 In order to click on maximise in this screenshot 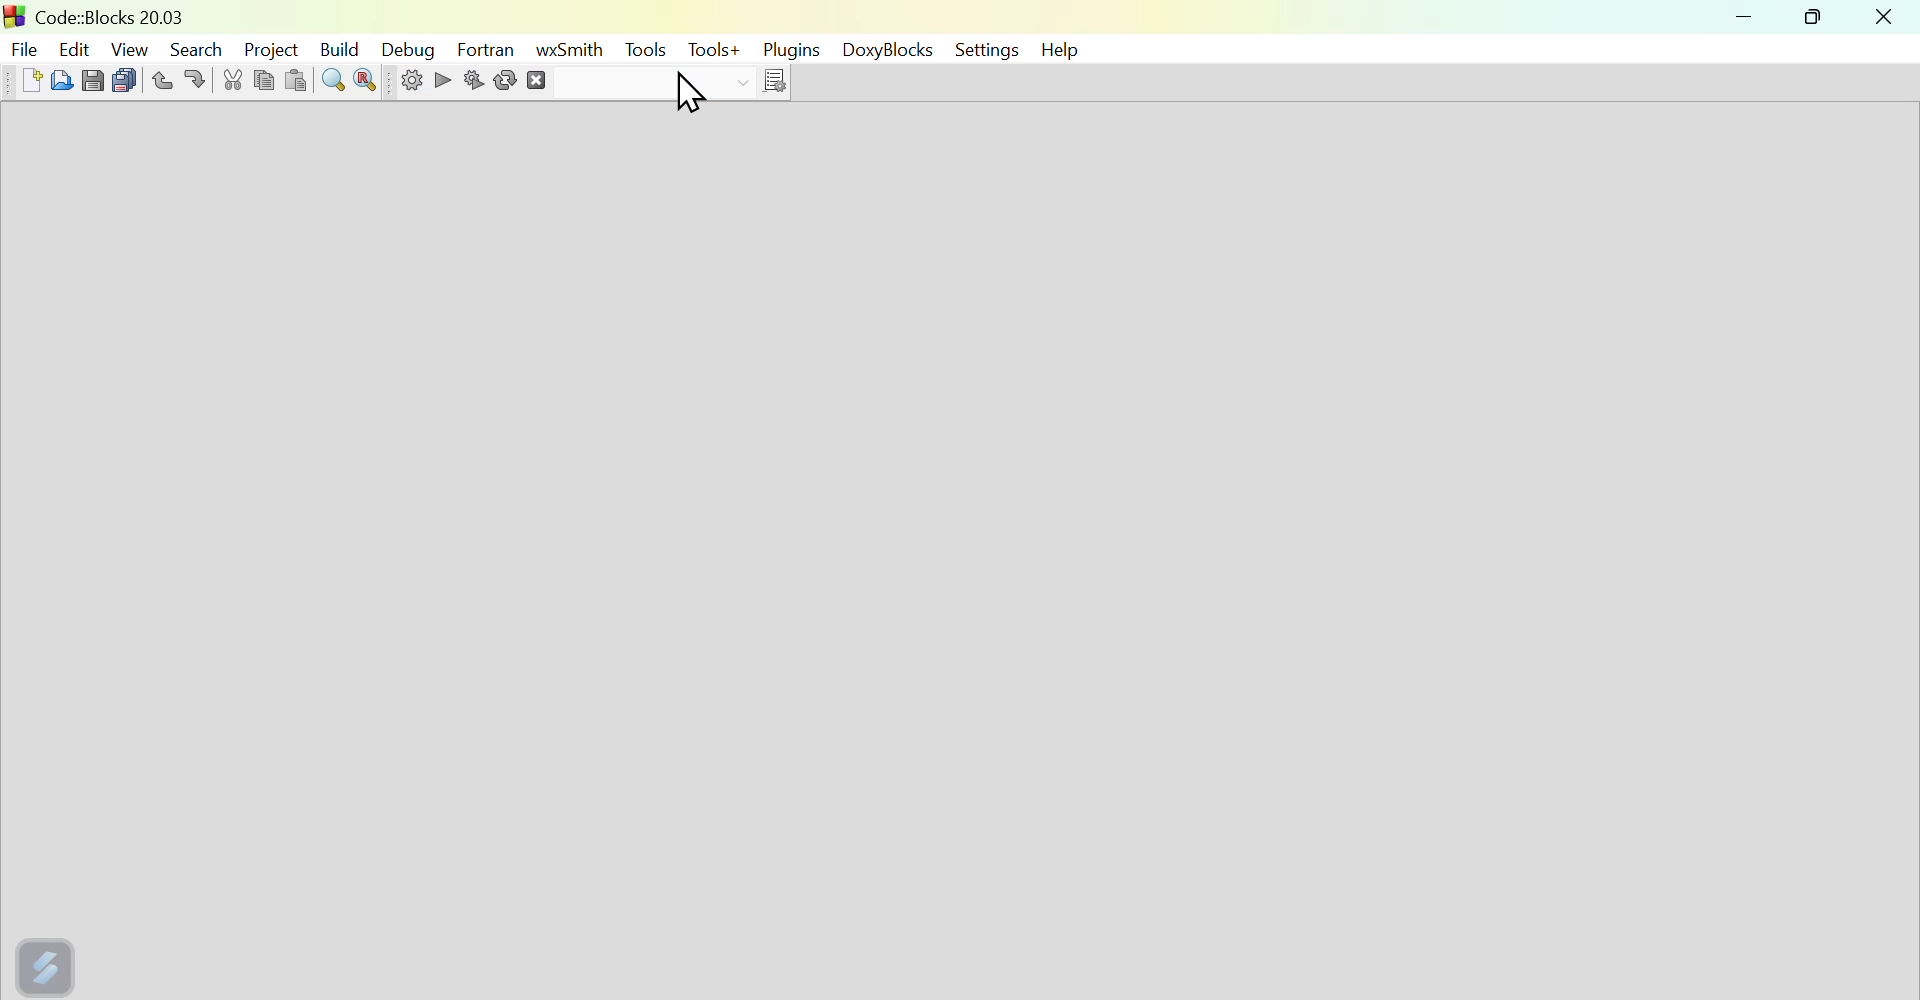, I will do `click(1818, 20)`.